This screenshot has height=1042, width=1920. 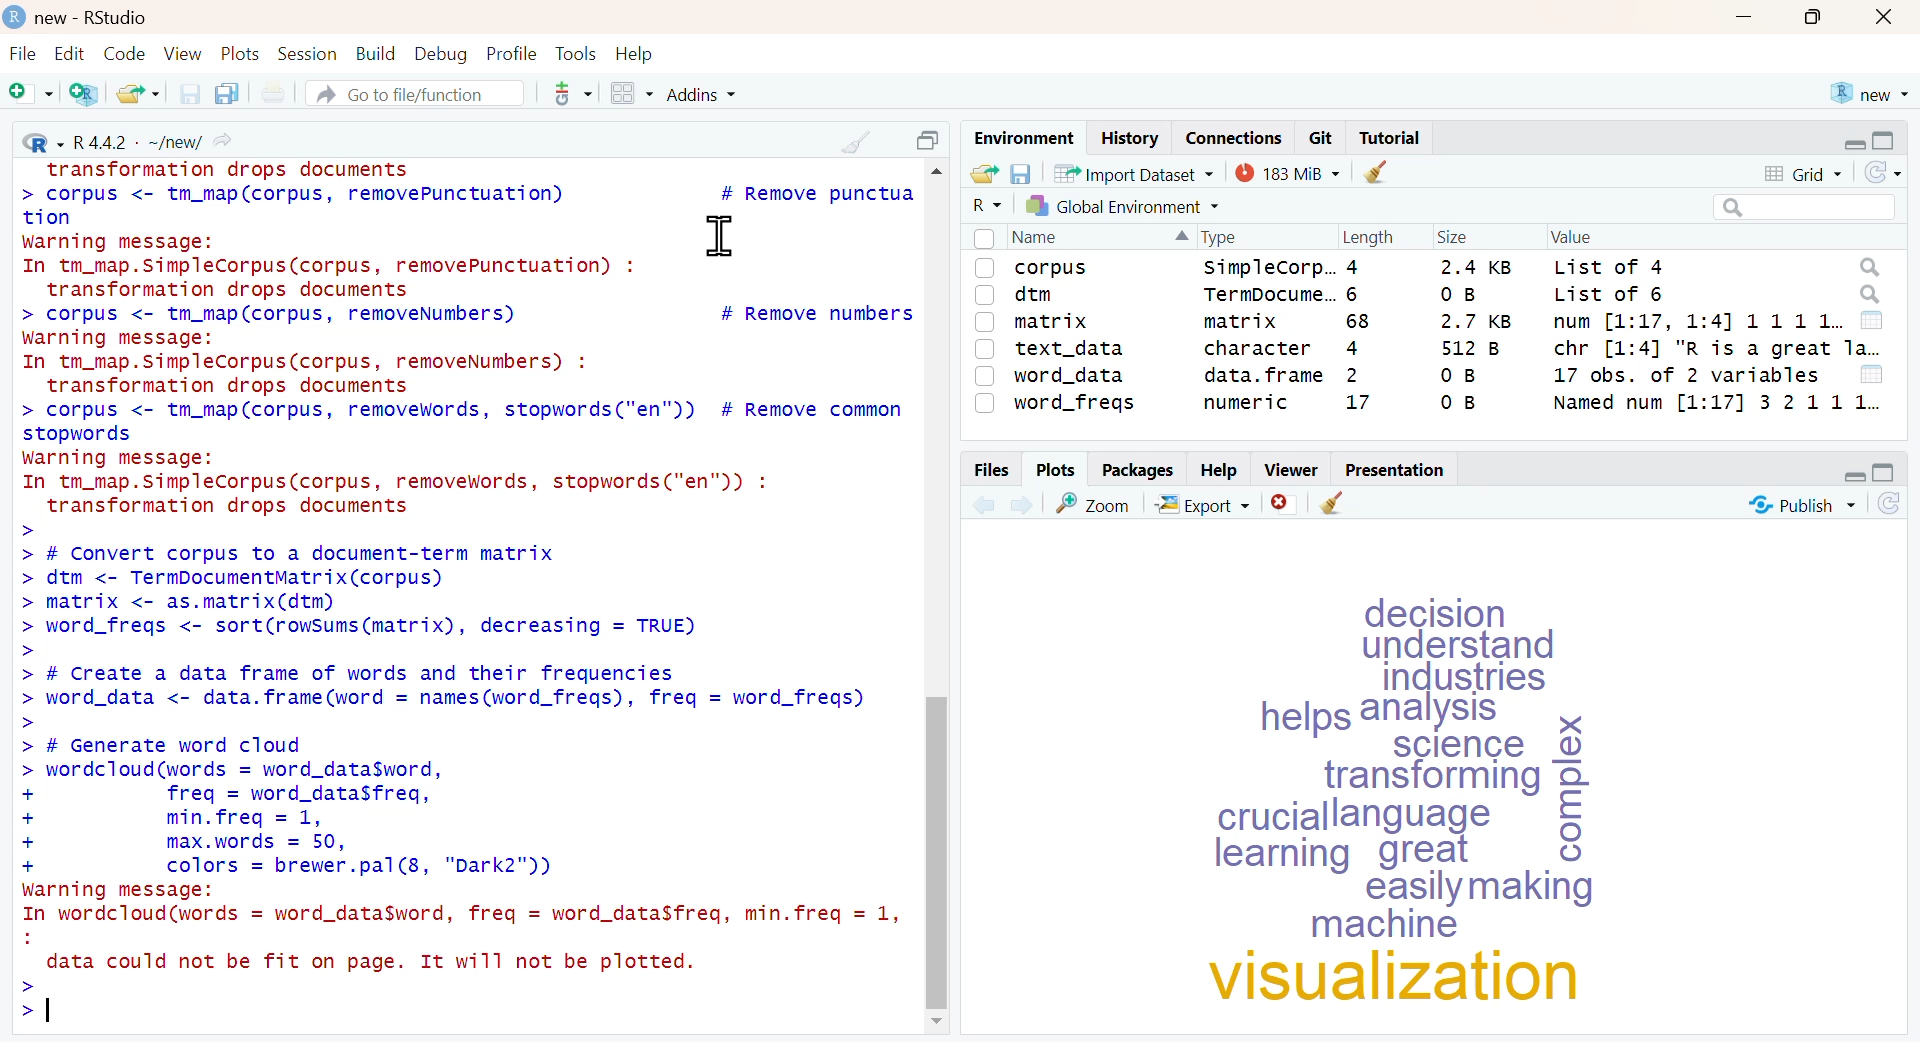 What do you see at coordinates (1608, 265) in the screenshot?
I see `List of 4` at bounding box center [1608, 265].